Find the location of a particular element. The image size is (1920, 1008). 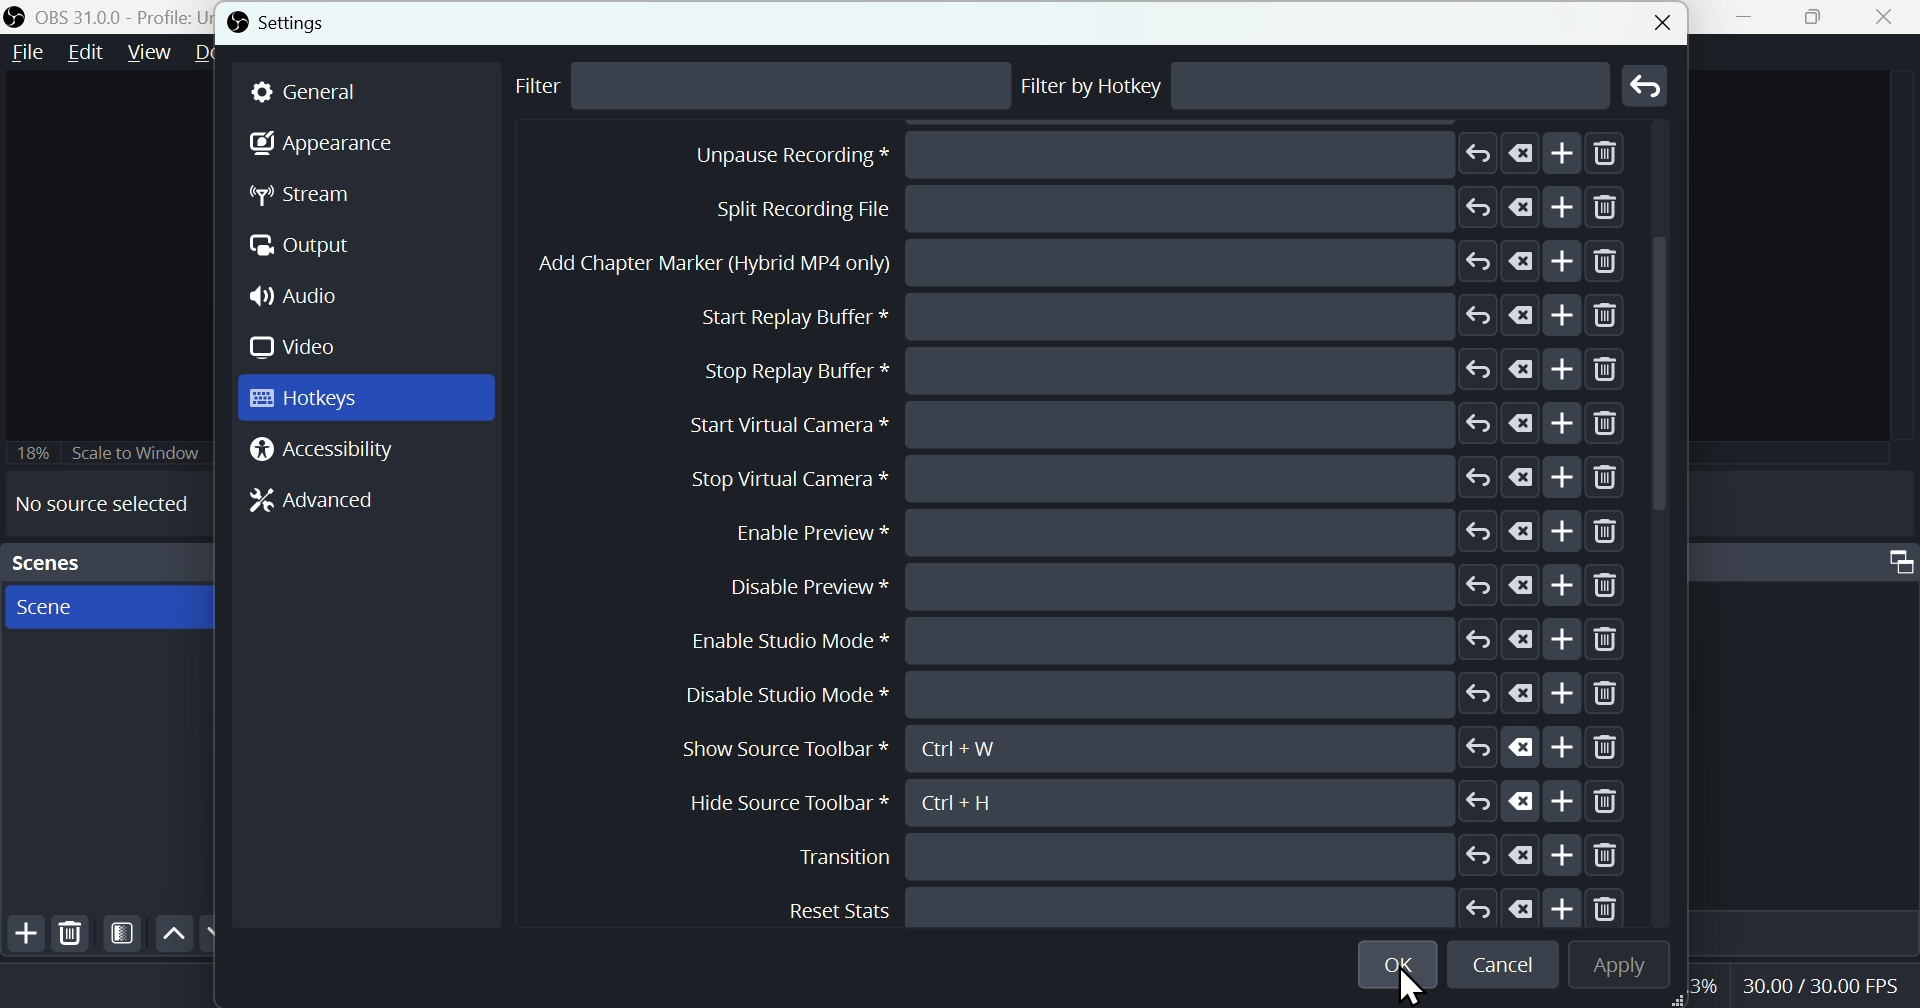

Split recording file is located at coordinates (1159, 422).